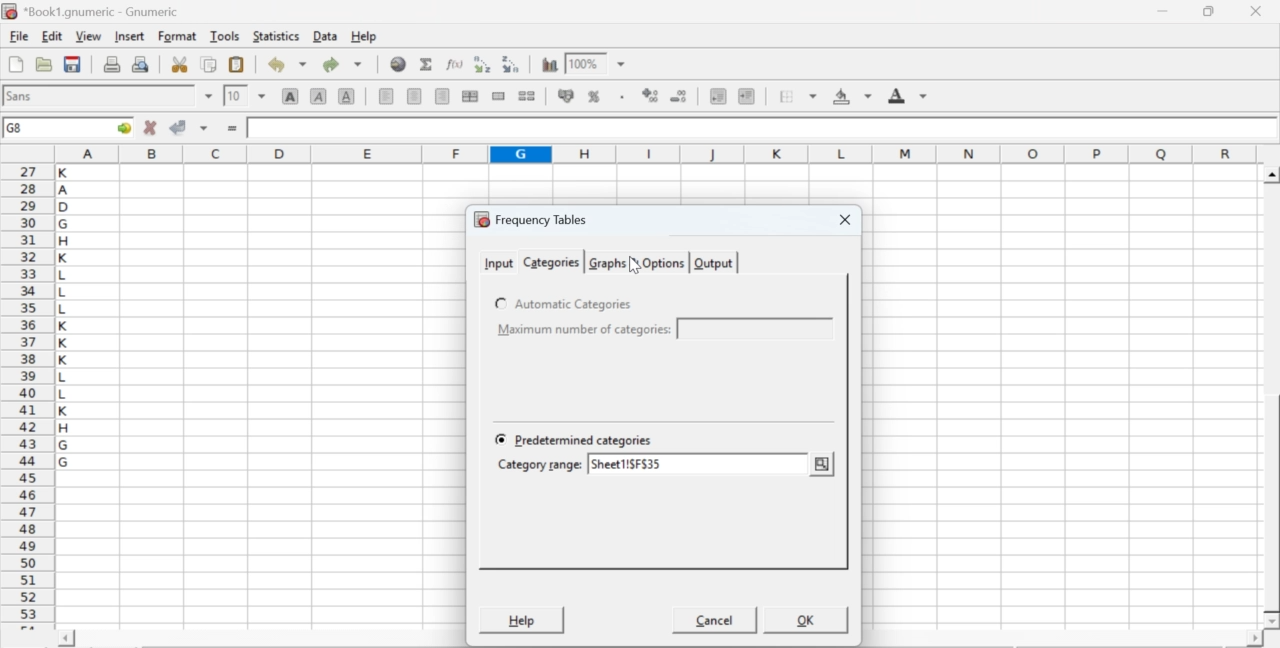  Describe the element at coordinates (327, 35) in the screenshot. I see `data` at that location.